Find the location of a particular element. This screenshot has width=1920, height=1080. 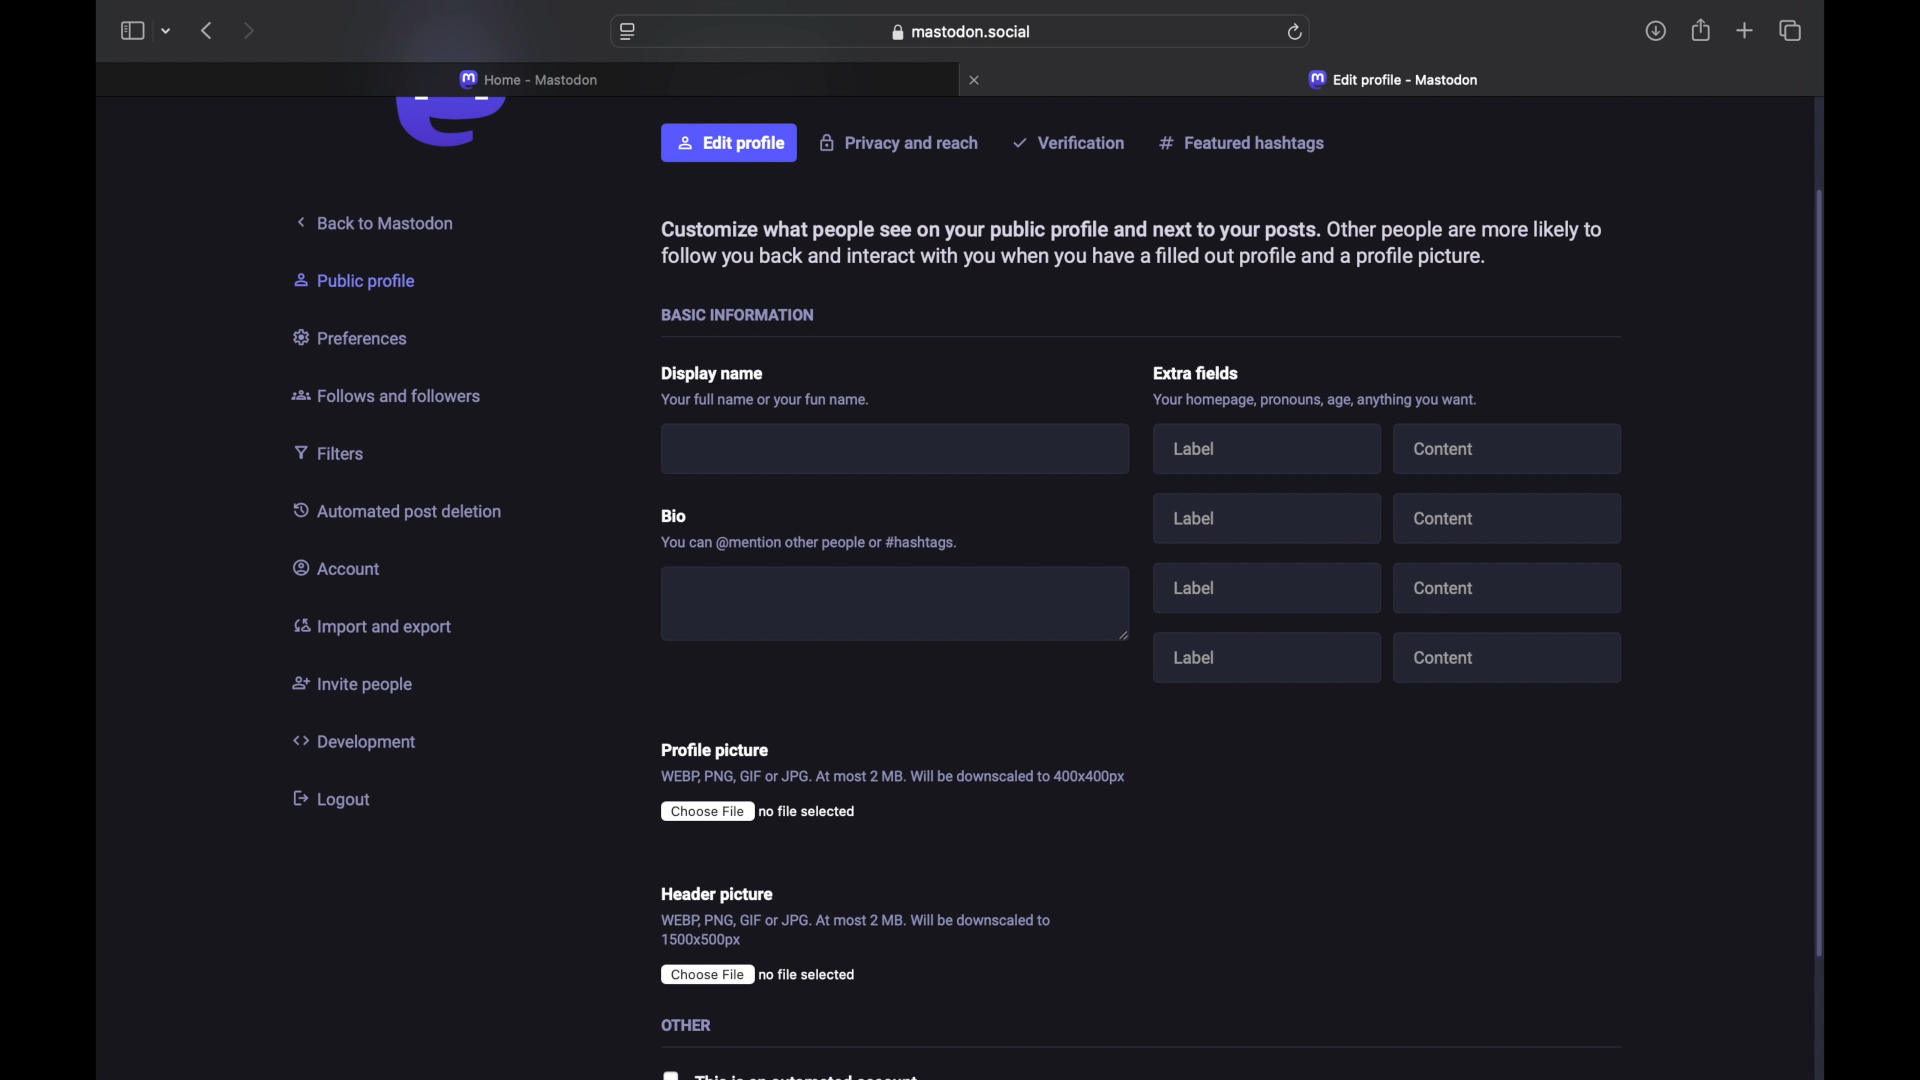

tab group picker is located at coordinates (166, 32).